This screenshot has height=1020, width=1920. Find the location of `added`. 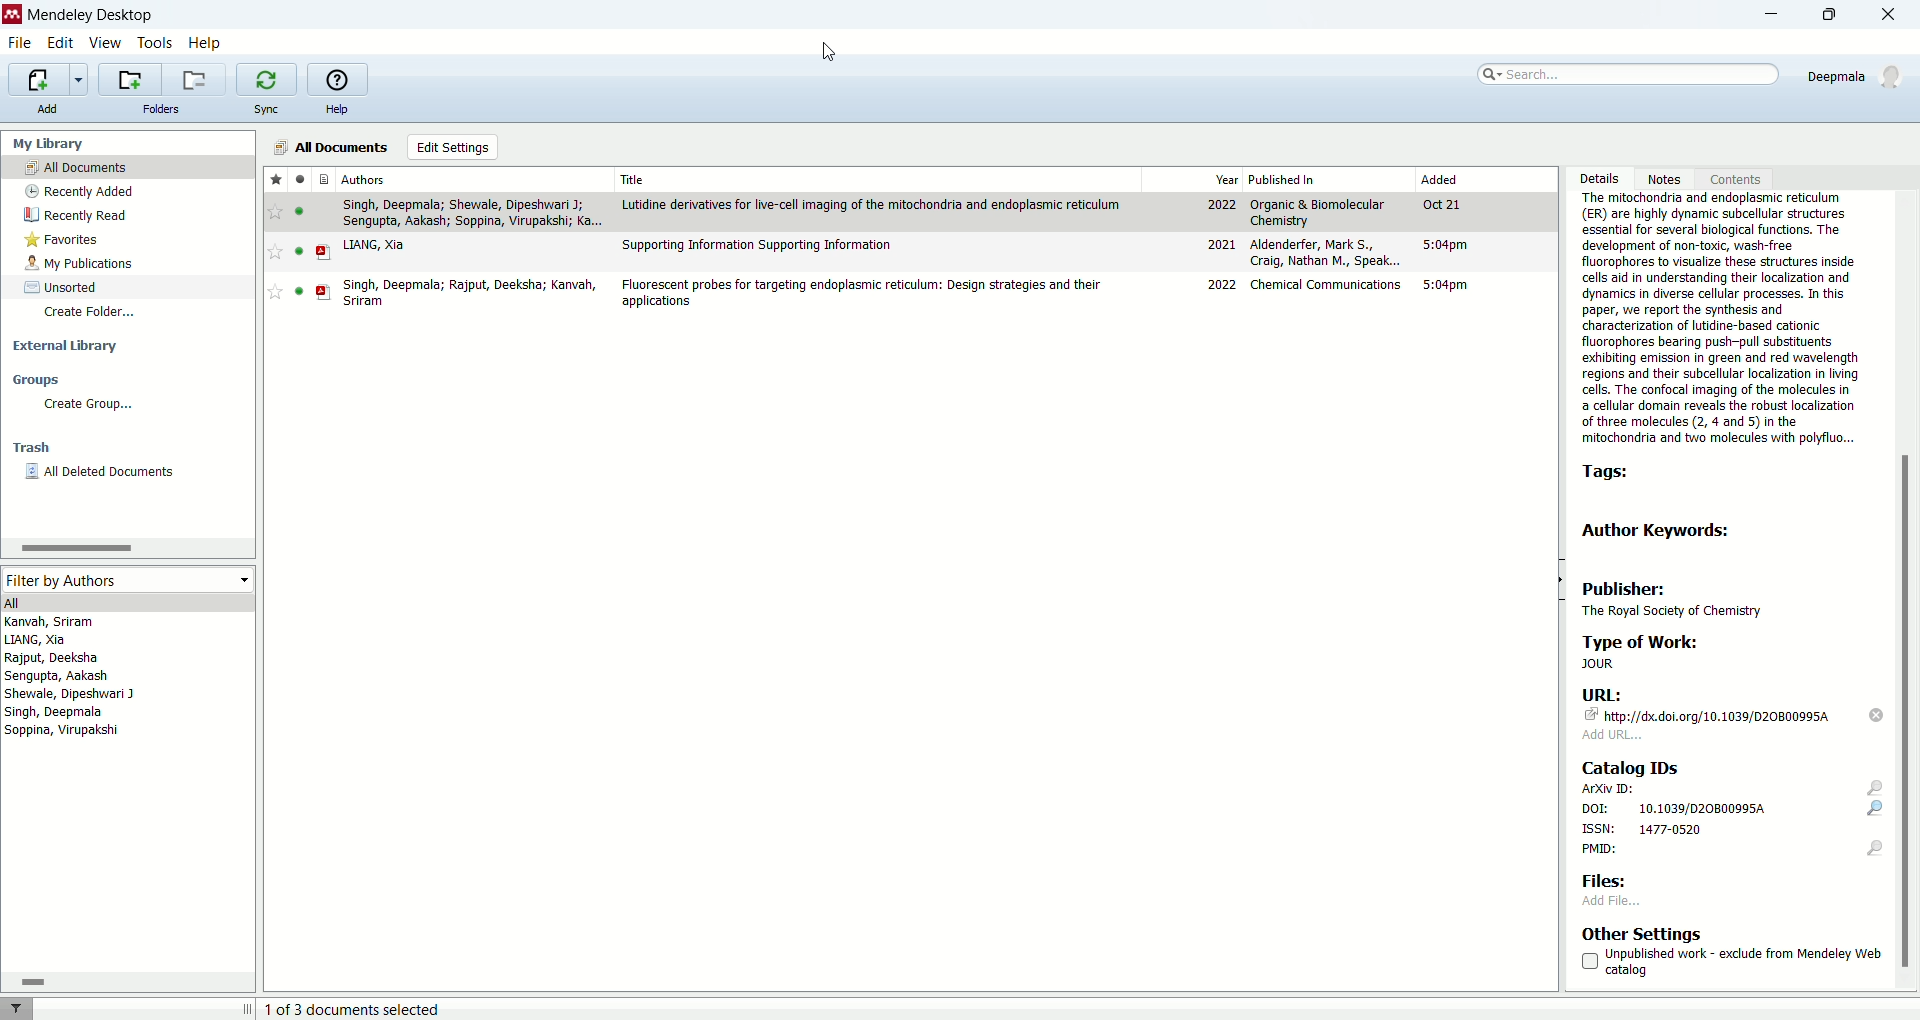

added is located at coordinates (1440, 178).